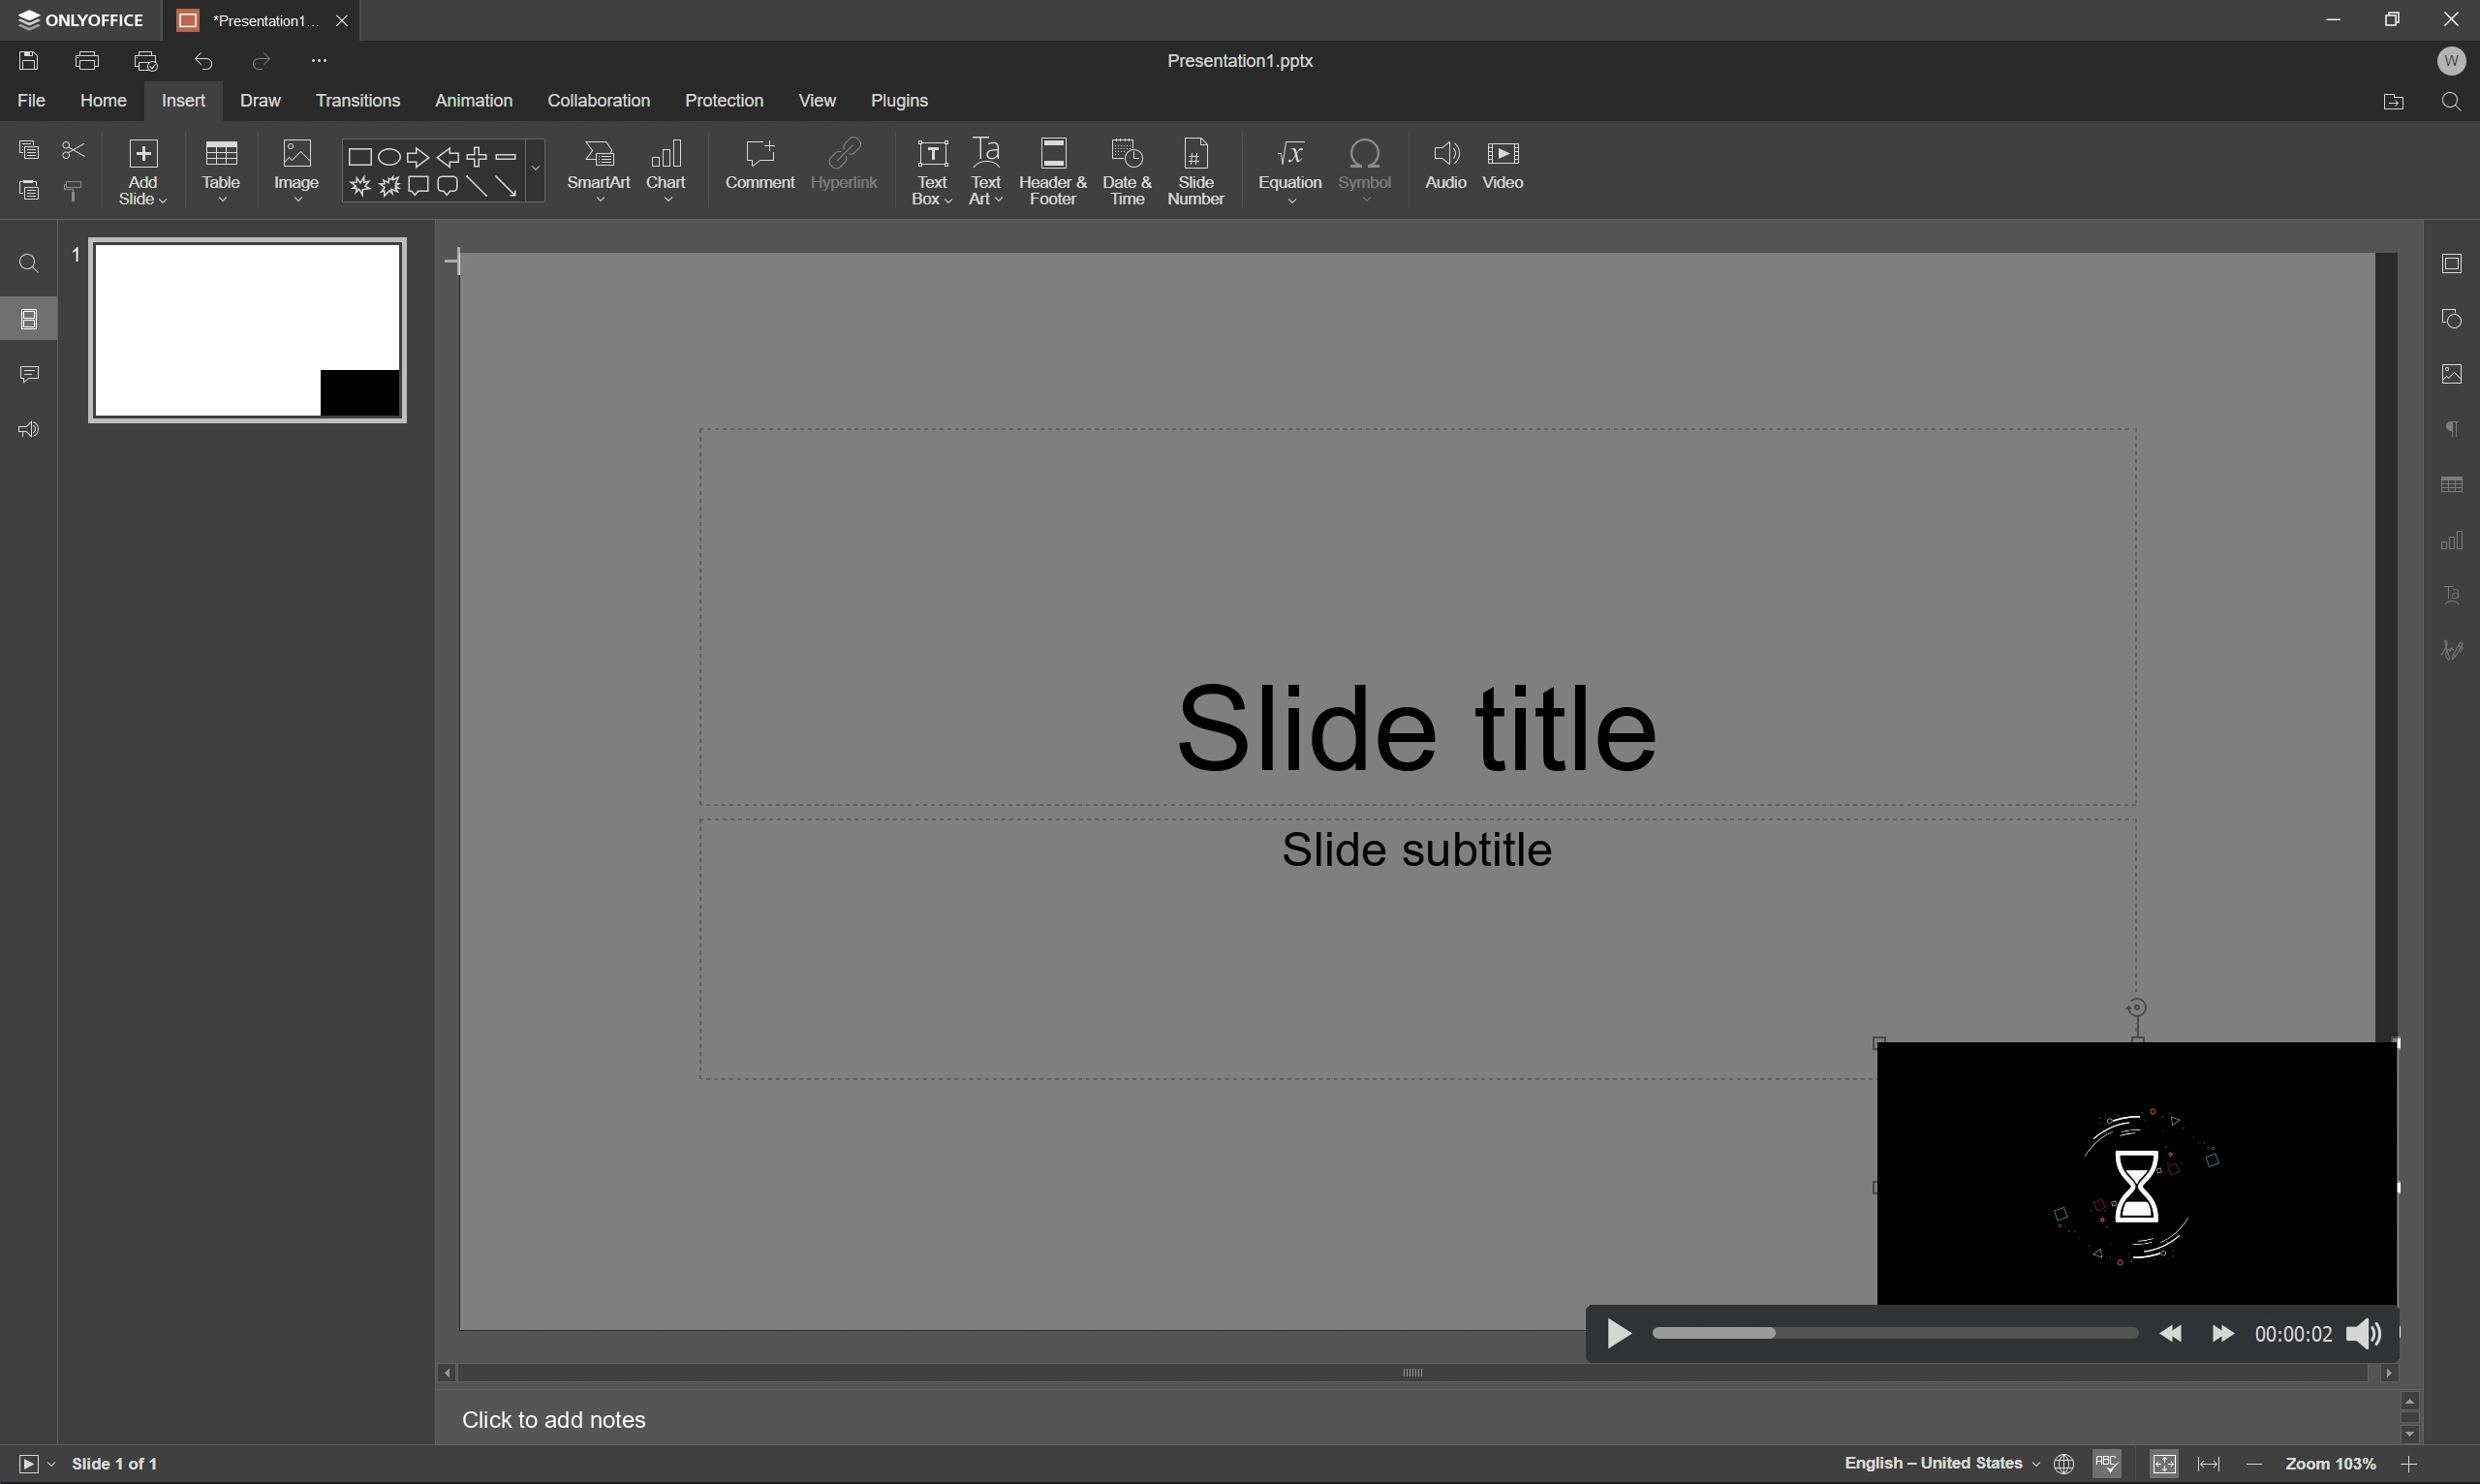 The height and width of the screenshot is (1484, 2480). I want to click on text art, so click(989, 167).